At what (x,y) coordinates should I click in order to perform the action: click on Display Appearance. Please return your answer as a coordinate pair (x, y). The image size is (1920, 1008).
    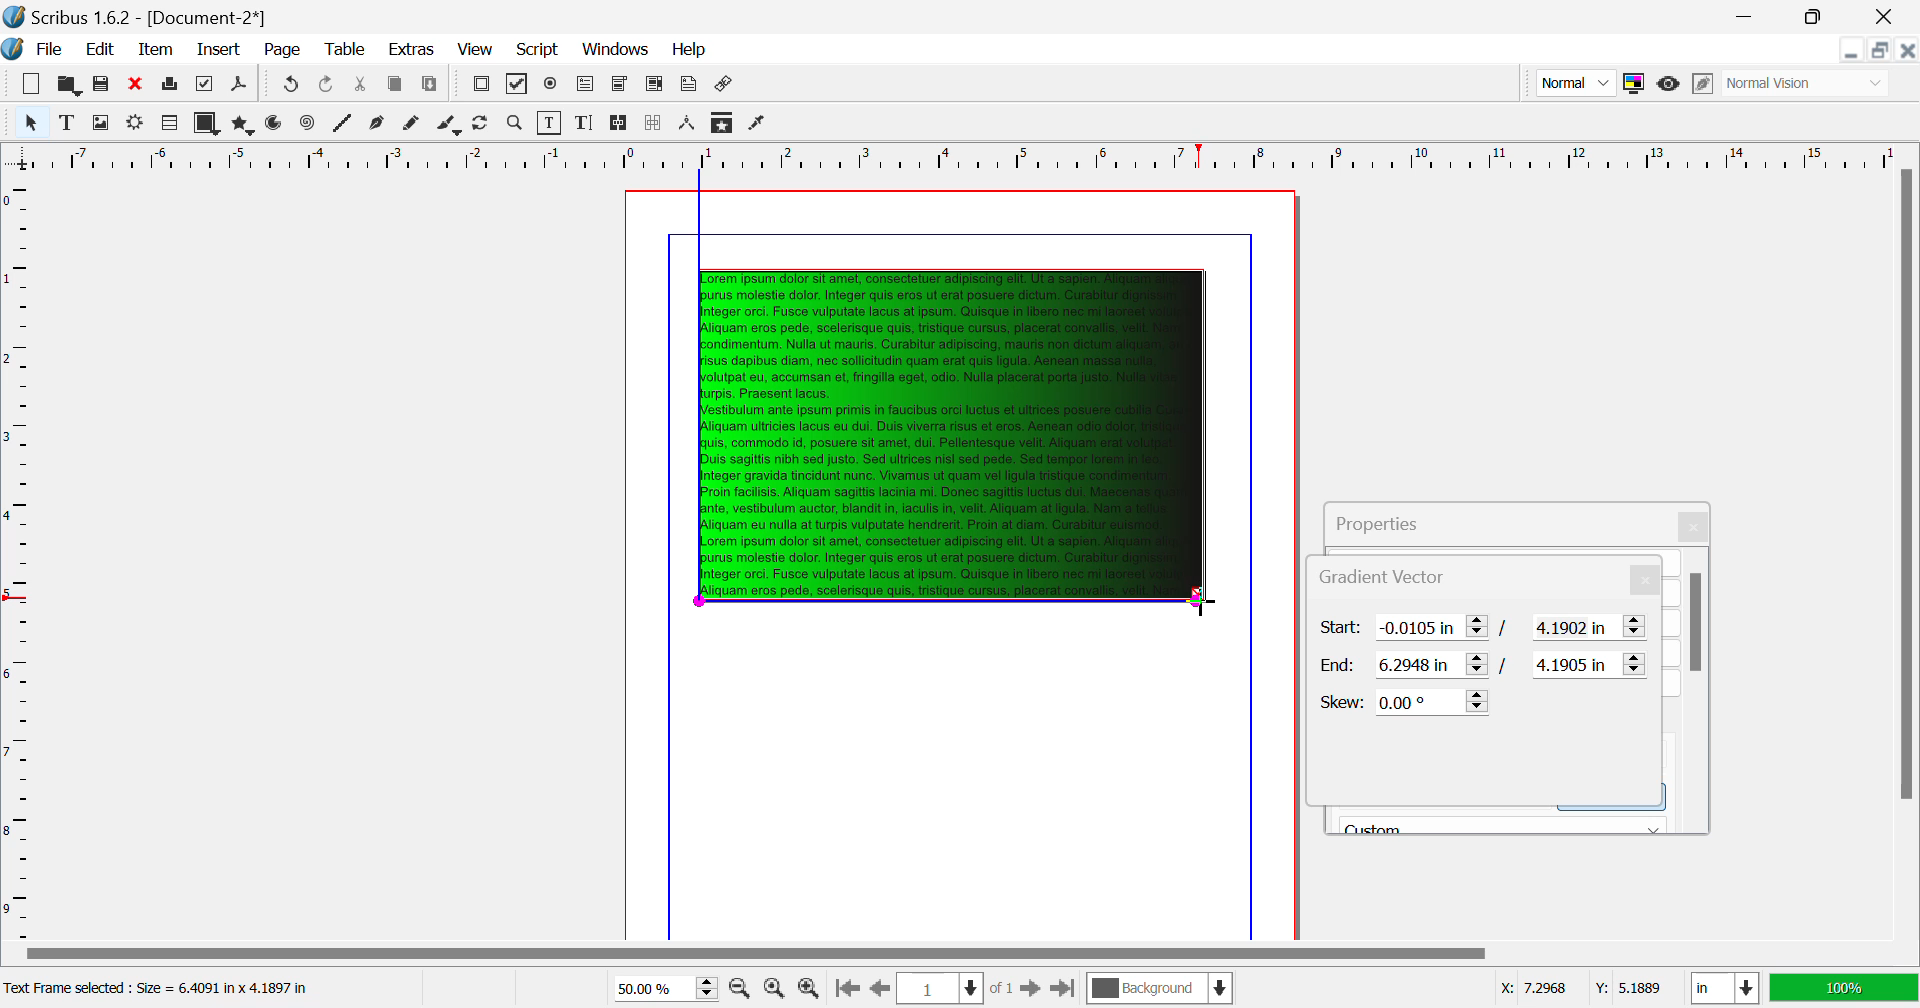
    Looking at the image, I should click on (1844, 988).